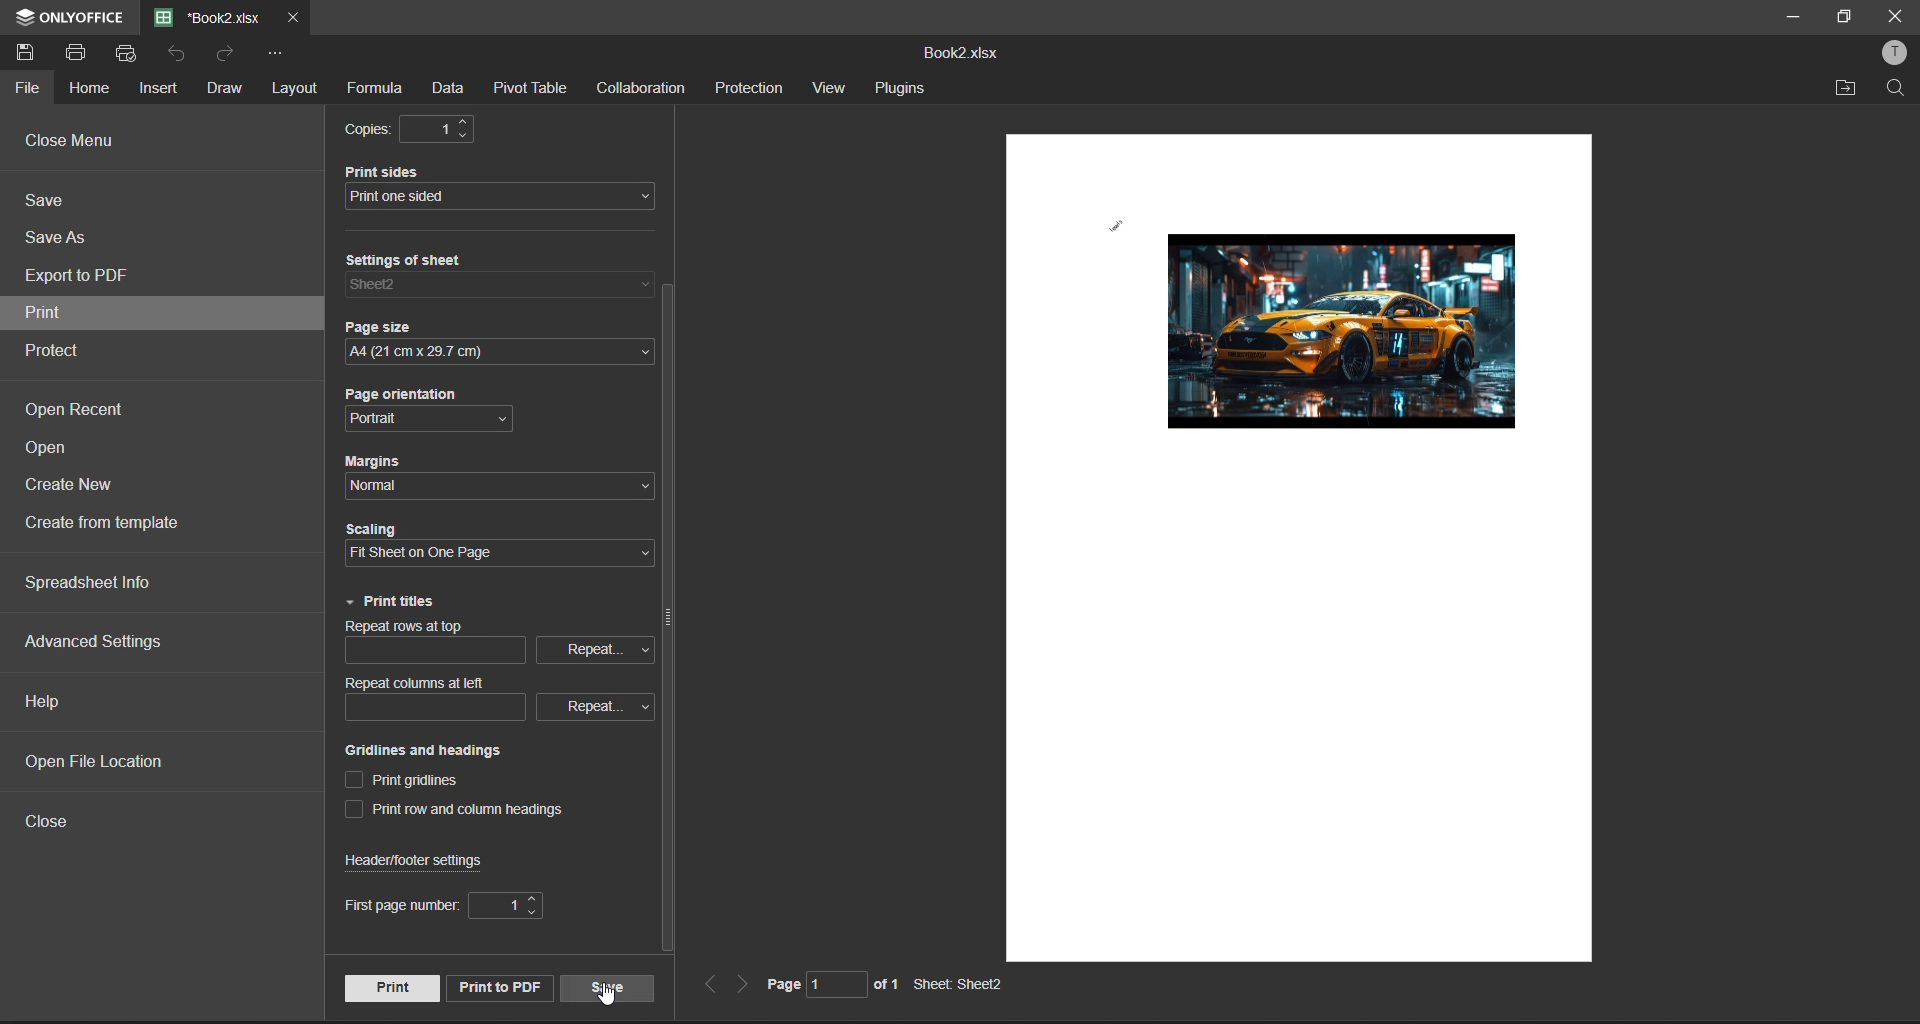 Image resolution: width=1920 pixels, height=1024 pixels. I want to click on open location, so click(1847, 89).